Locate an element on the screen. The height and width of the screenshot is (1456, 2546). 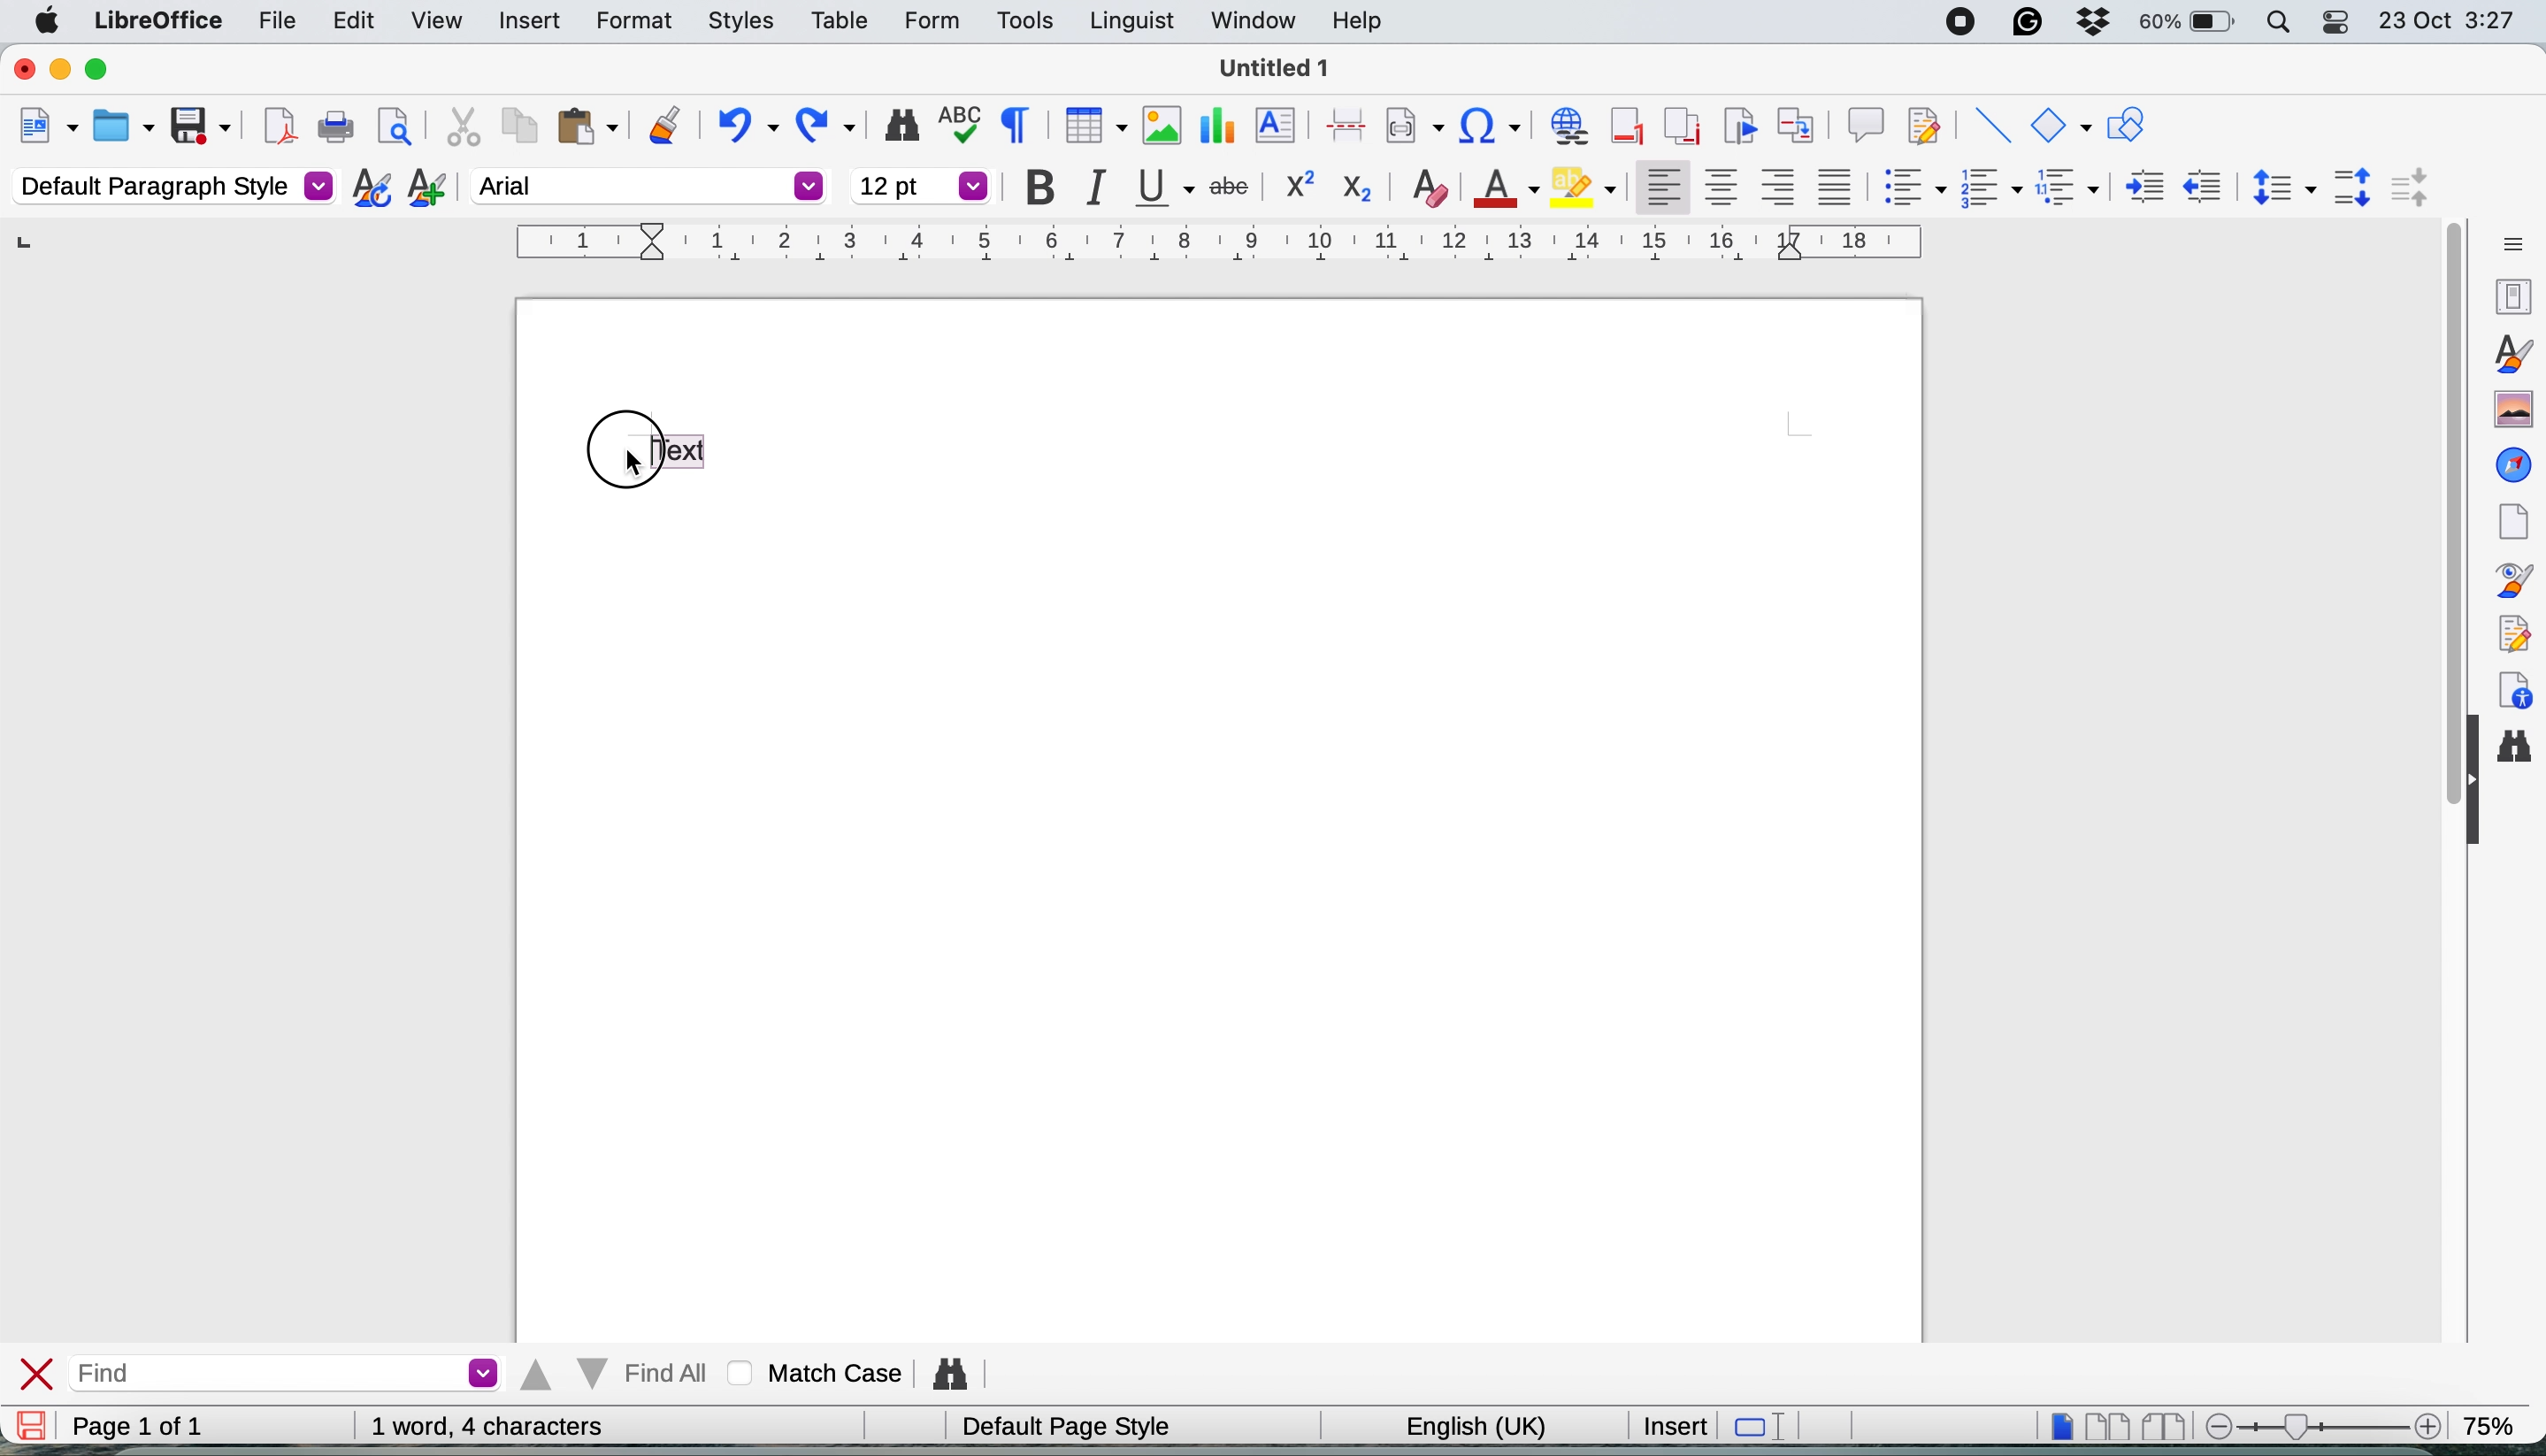
updated selected style is located at coordinates (365, 188).